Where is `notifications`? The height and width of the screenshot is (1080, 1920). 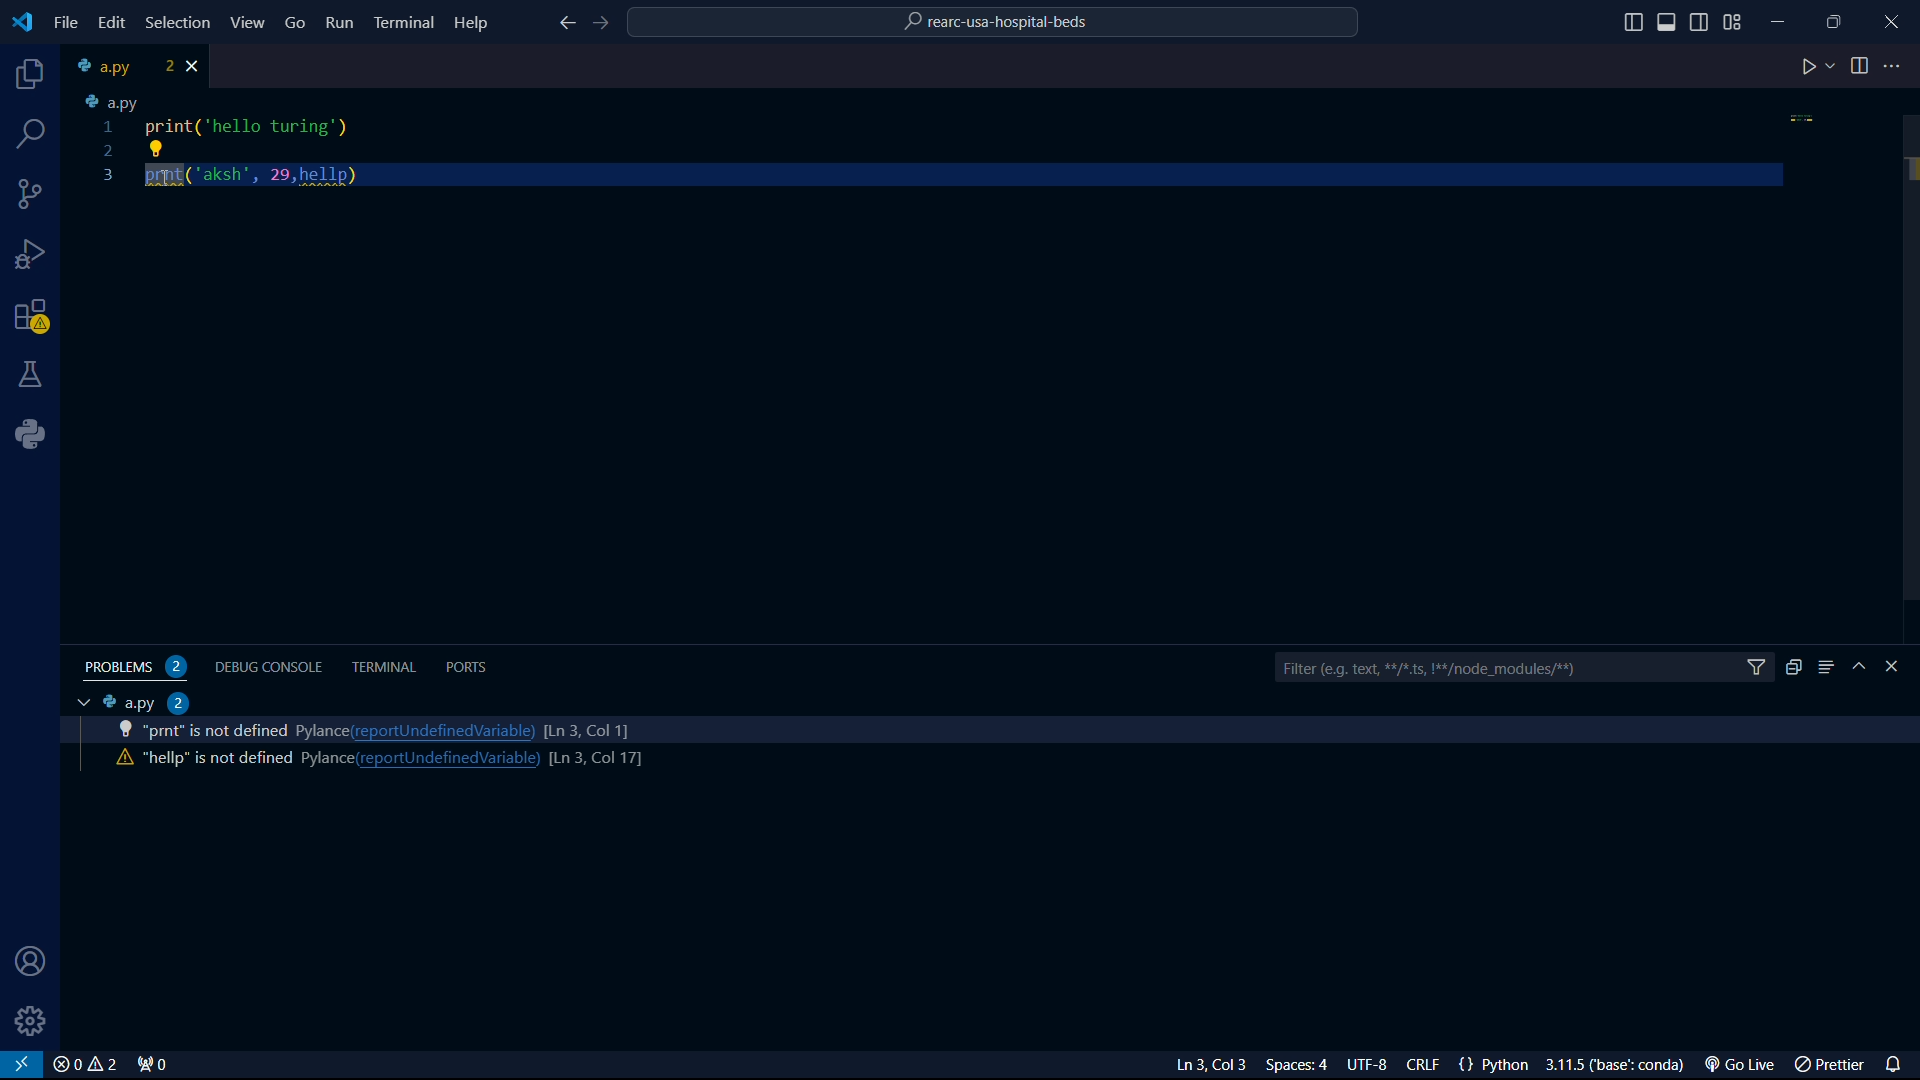 notifications is located at coordinates (1898, 1062).